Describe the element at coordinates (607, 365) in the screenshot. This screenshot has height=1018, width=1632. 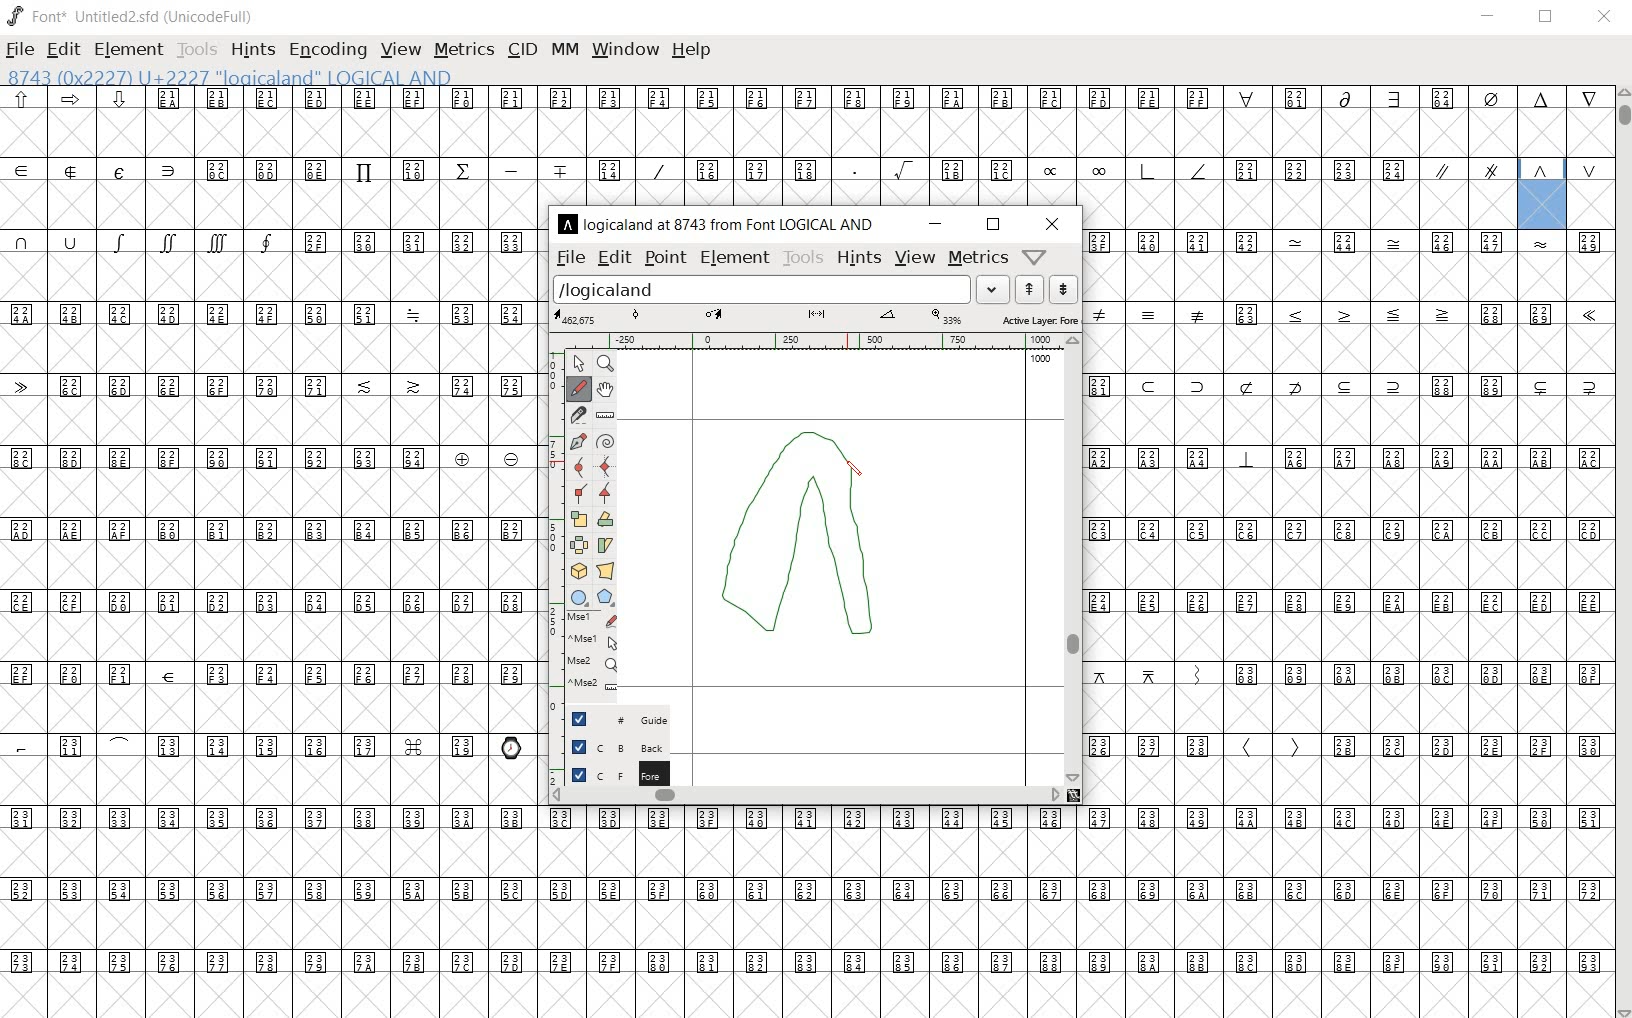
I see `MAGNIFY` at that location.